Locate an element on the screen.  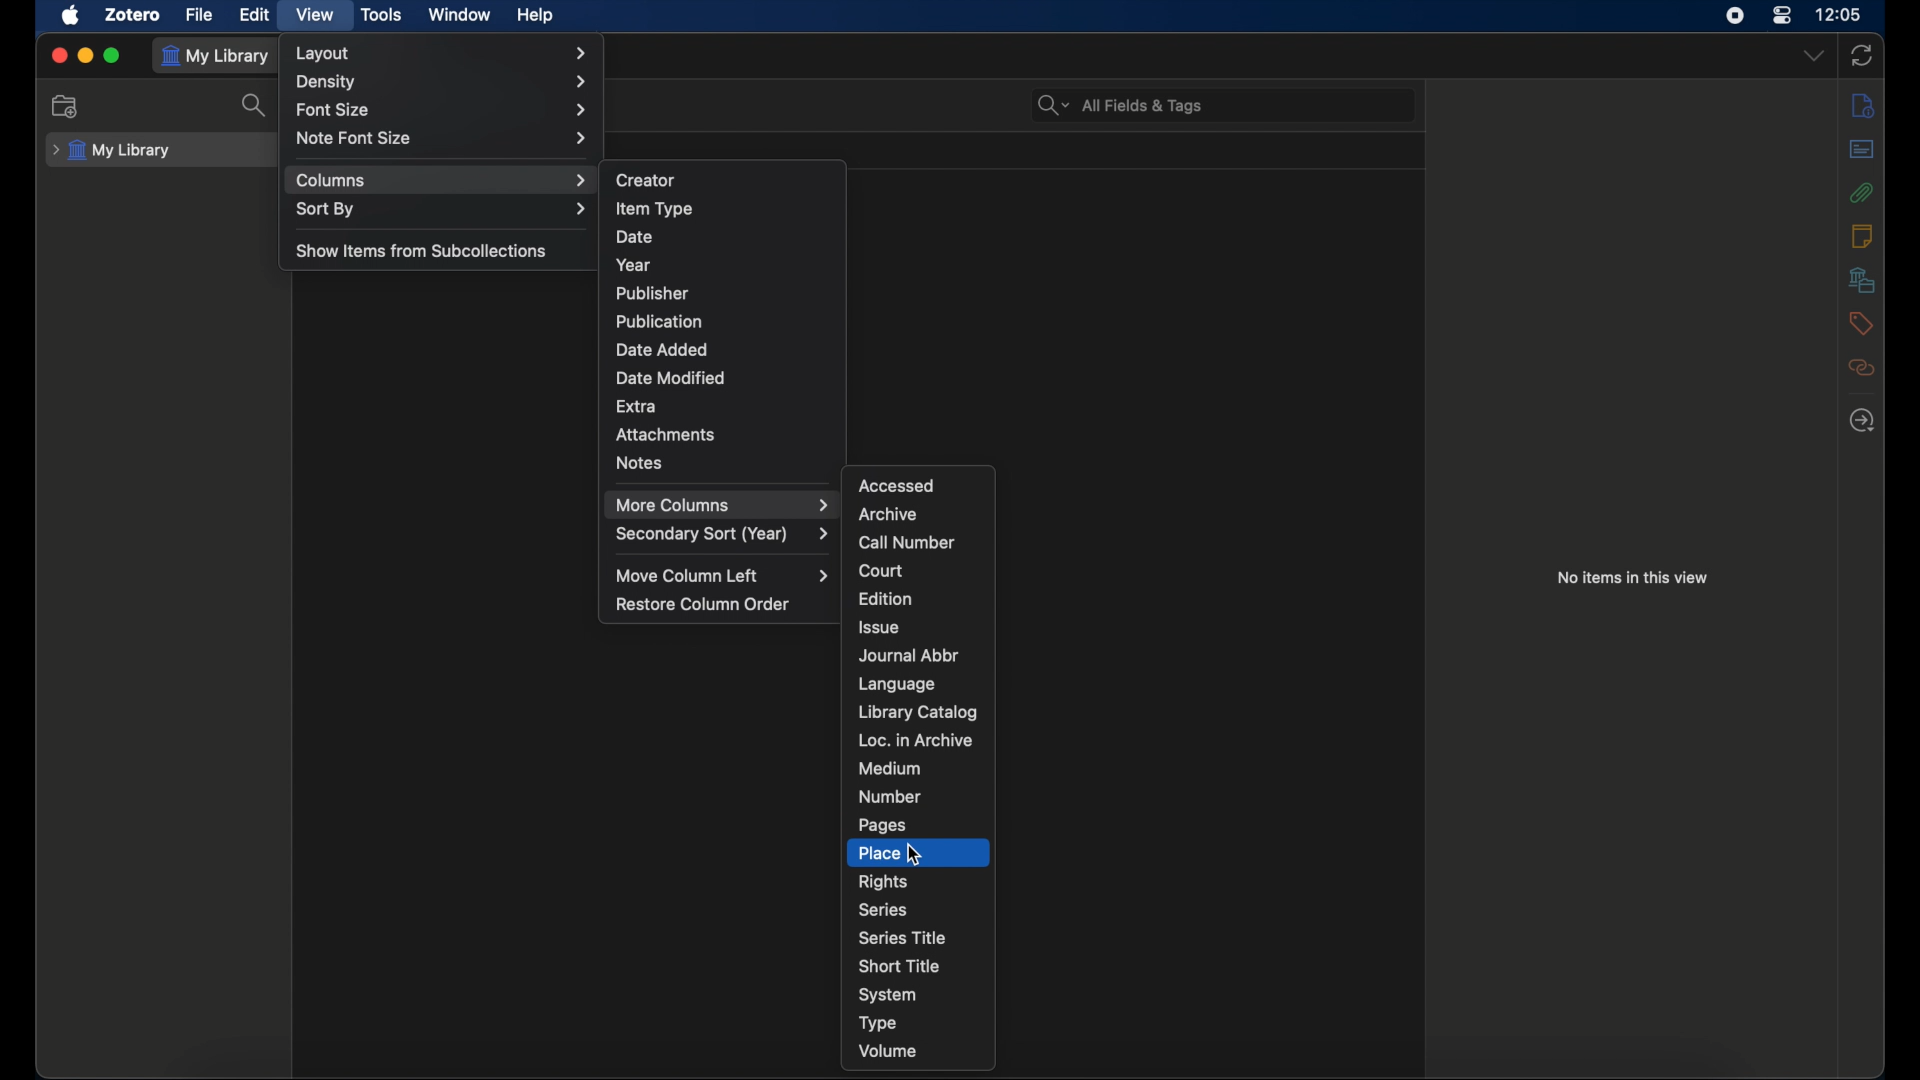
my library is located at coordinates (216, 56).